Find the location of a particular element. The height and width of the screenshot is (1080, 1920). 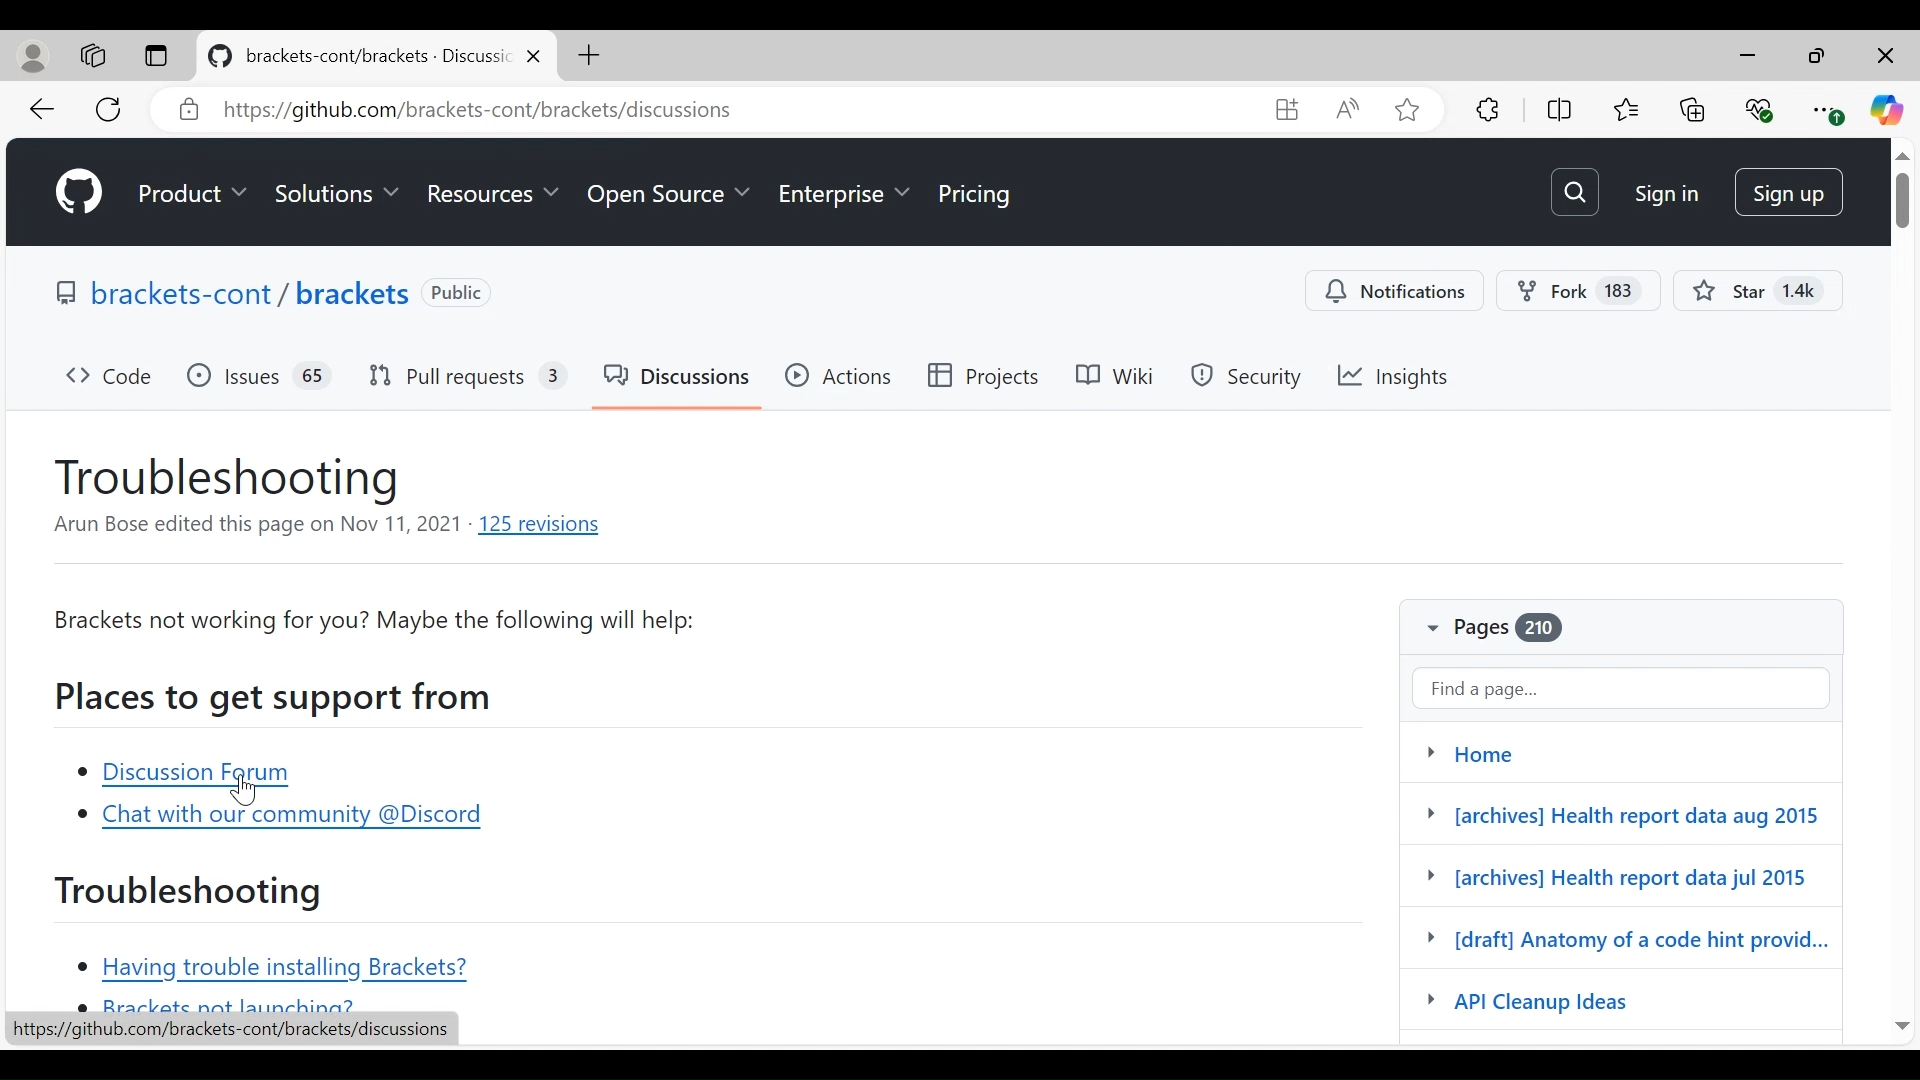

Favorites is located at coordinates (1627, 107).